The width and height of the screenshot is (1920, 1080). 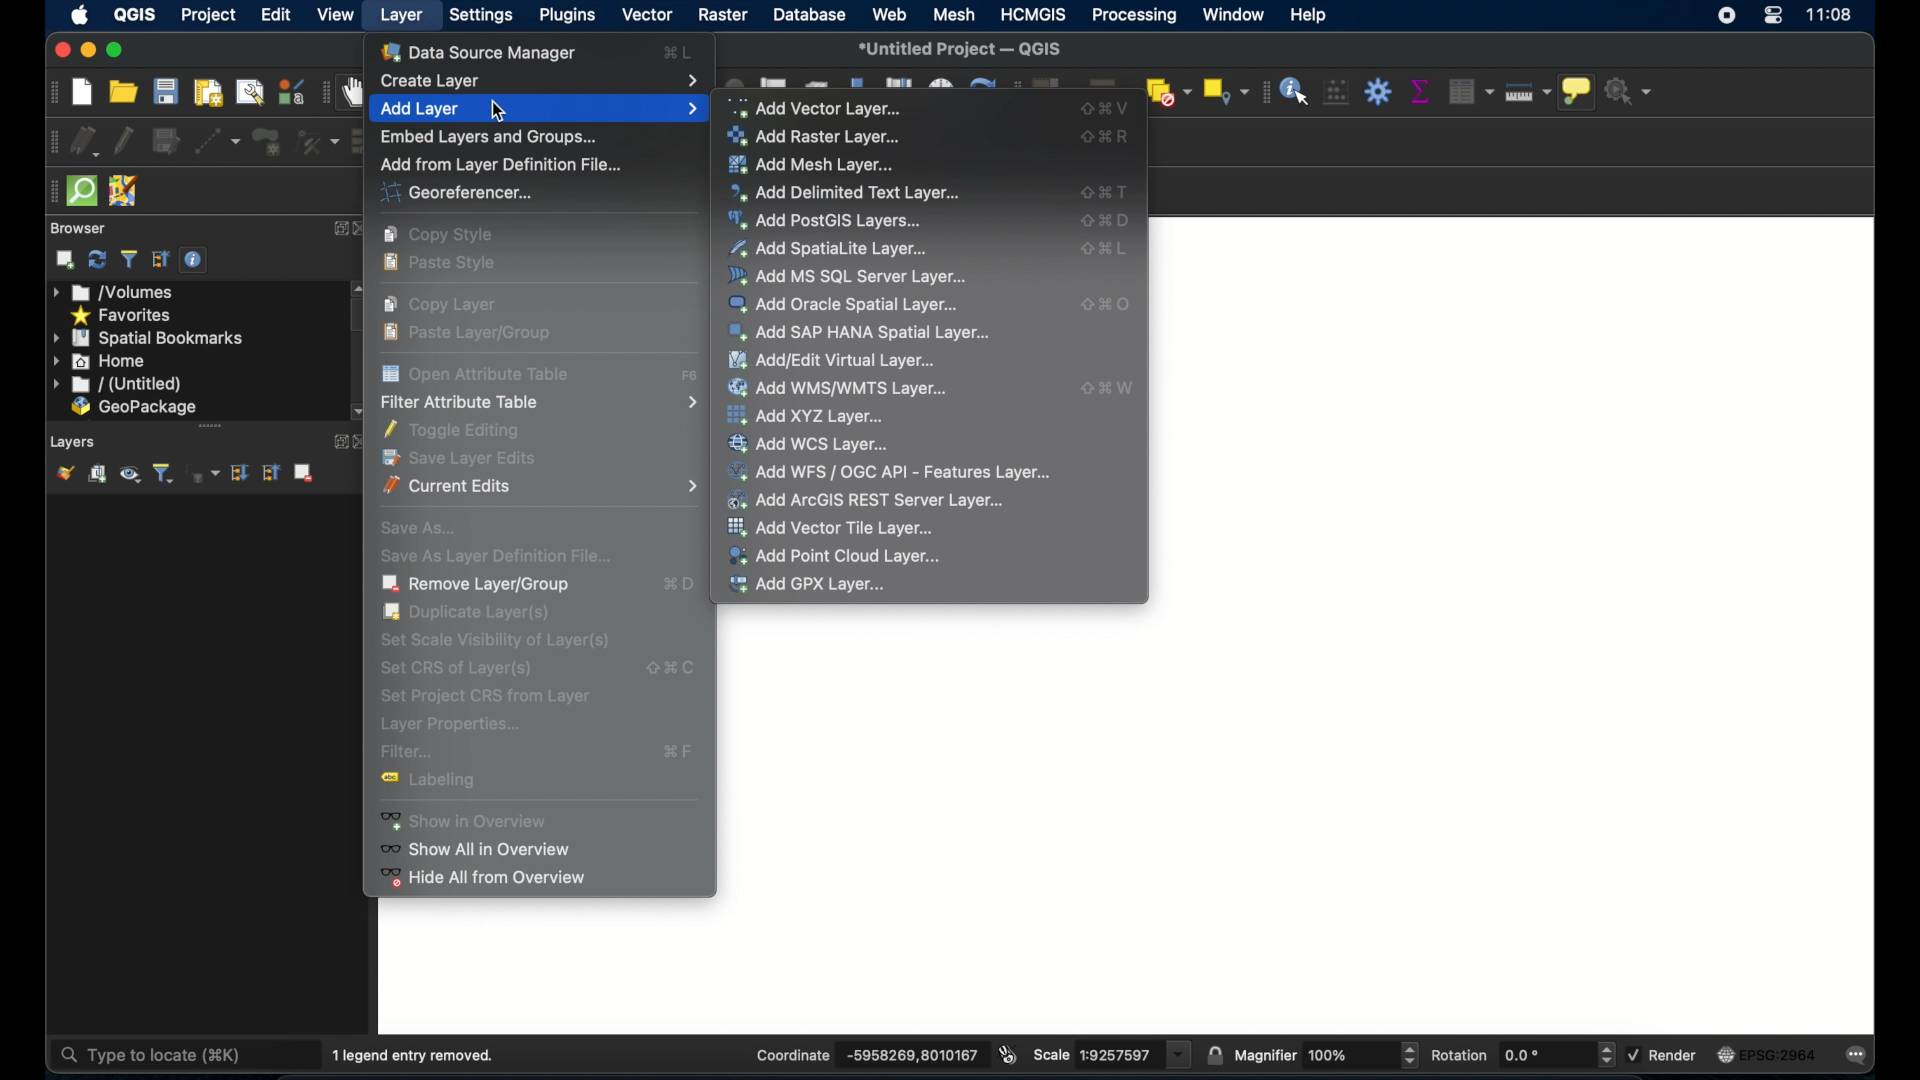 What do you see at coordinates (790, 1054) in the screenshot?
I see `coordinate` at bounding box center [790, 1054].